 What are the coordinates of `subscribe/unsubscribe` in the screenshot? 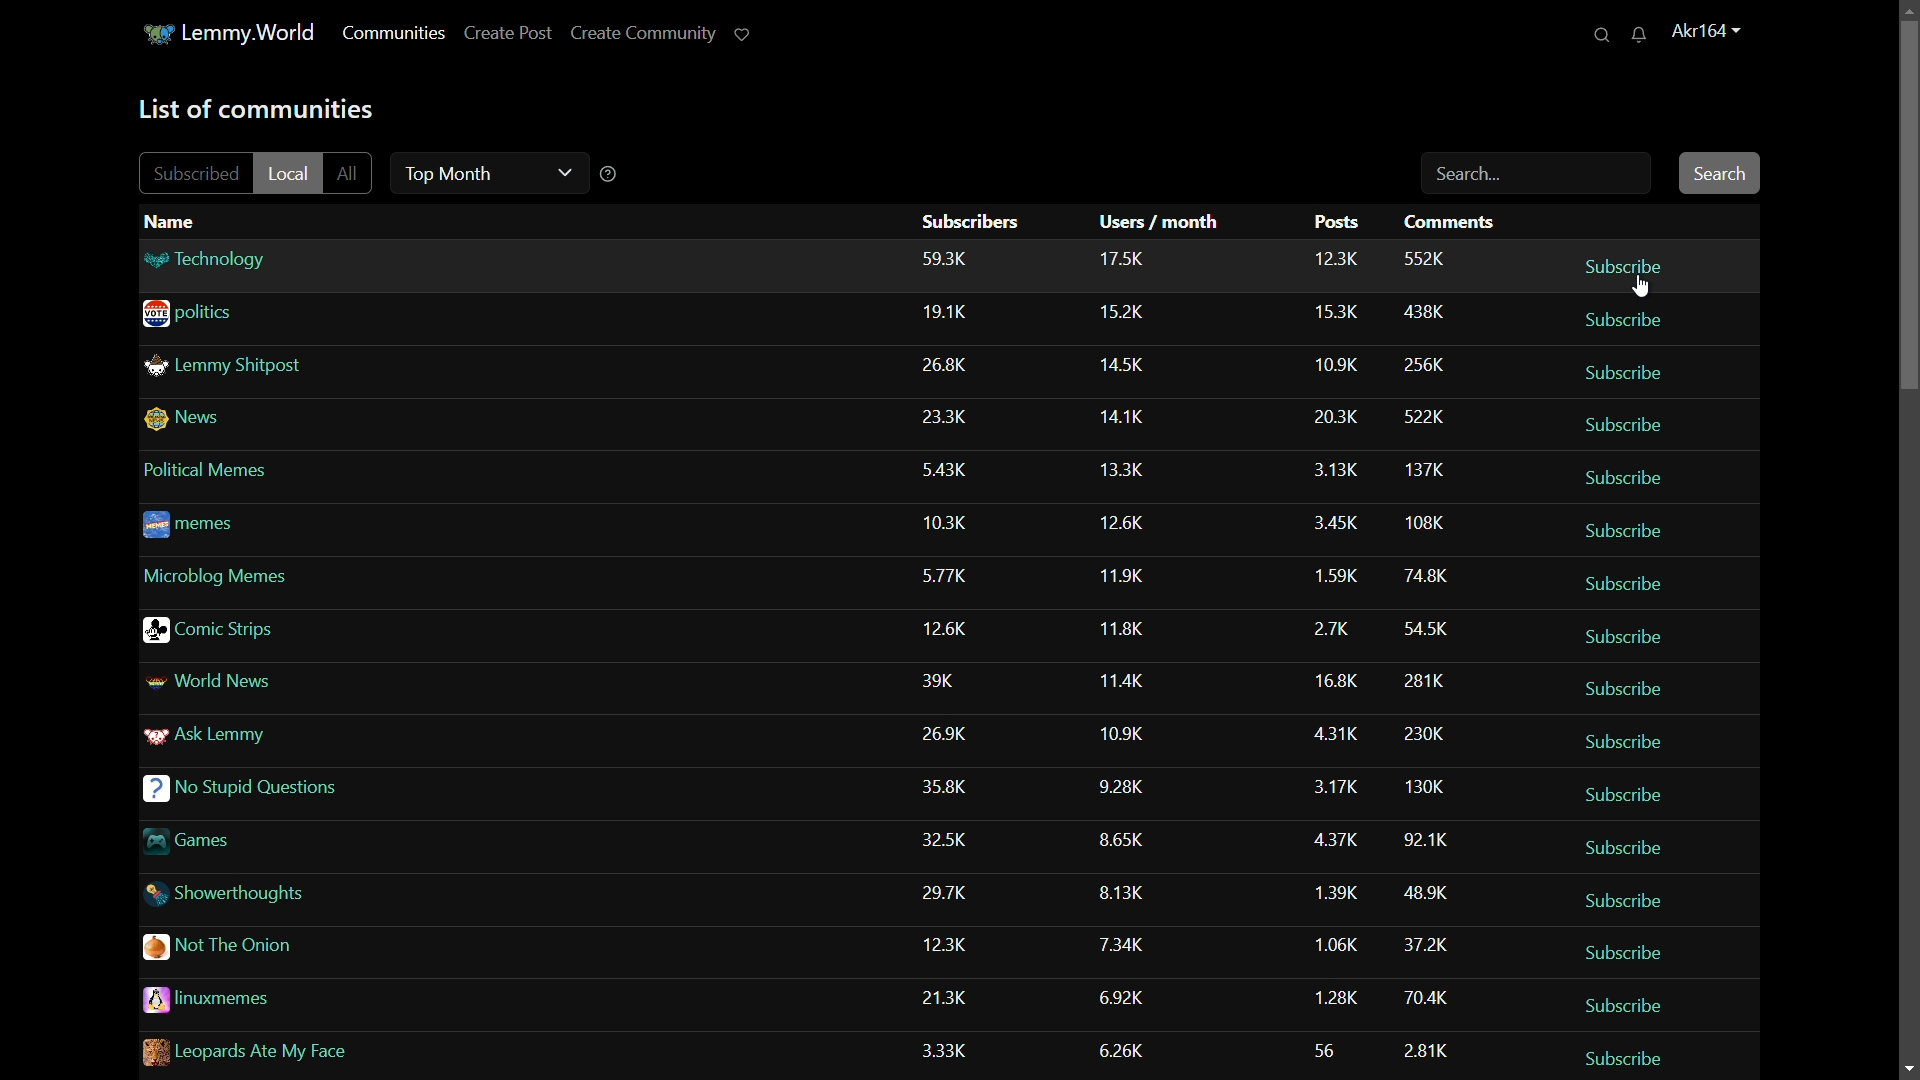 It's located at (1617, 421).